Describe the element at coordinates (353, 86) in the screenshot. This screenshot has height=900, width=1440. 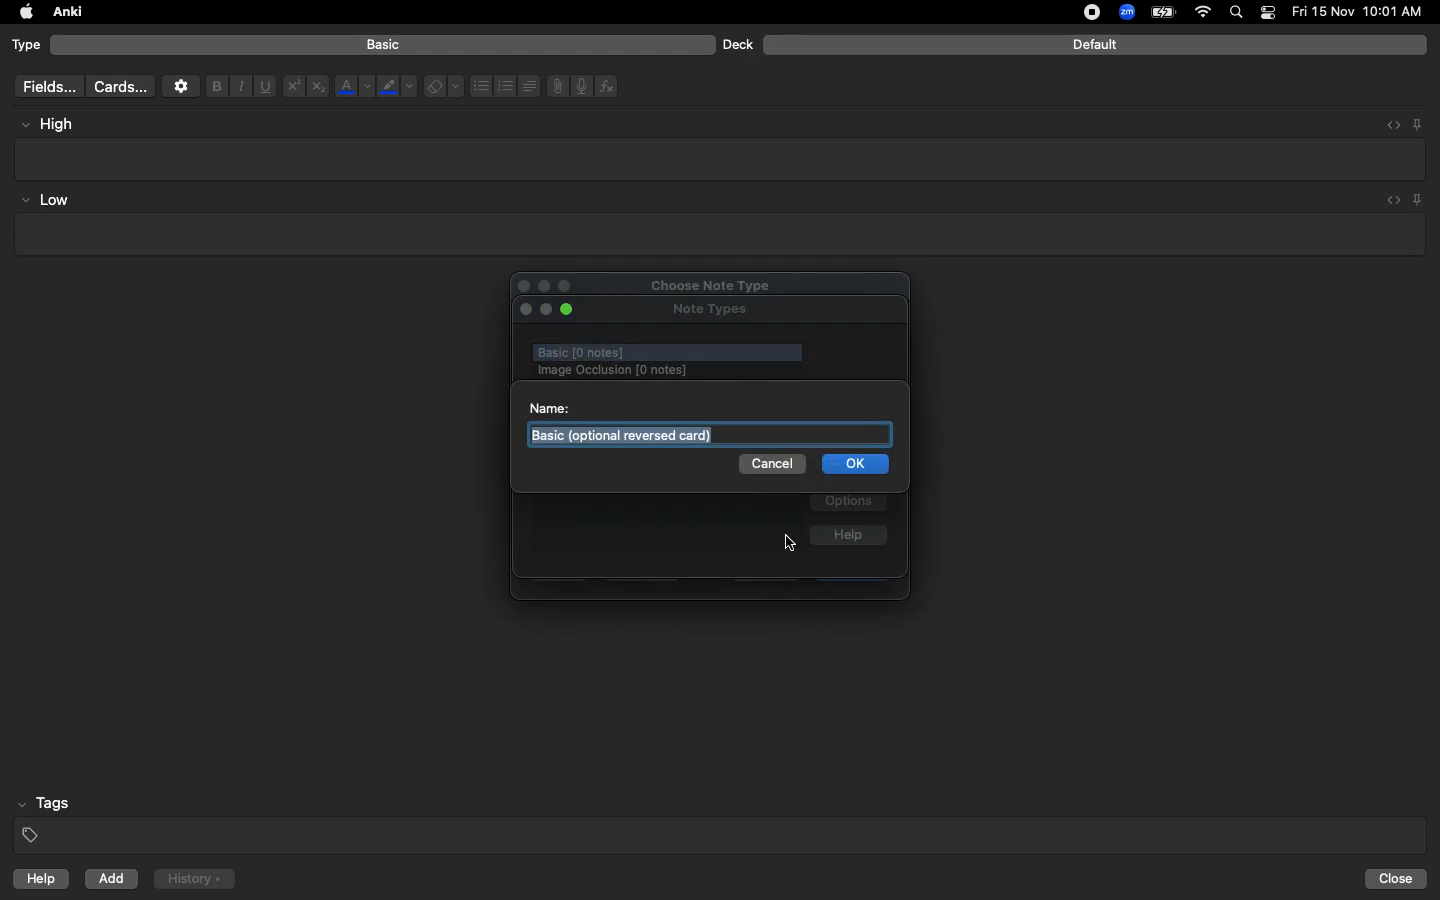
I see `Font color` at that location.